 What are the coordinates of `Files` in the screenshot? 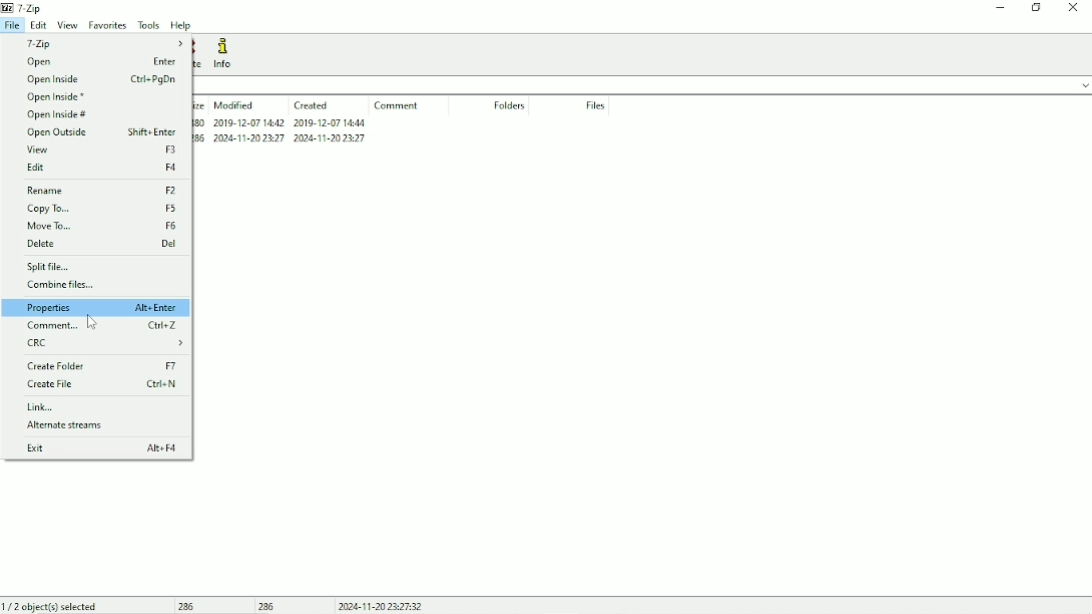 It's located at (593, 105).